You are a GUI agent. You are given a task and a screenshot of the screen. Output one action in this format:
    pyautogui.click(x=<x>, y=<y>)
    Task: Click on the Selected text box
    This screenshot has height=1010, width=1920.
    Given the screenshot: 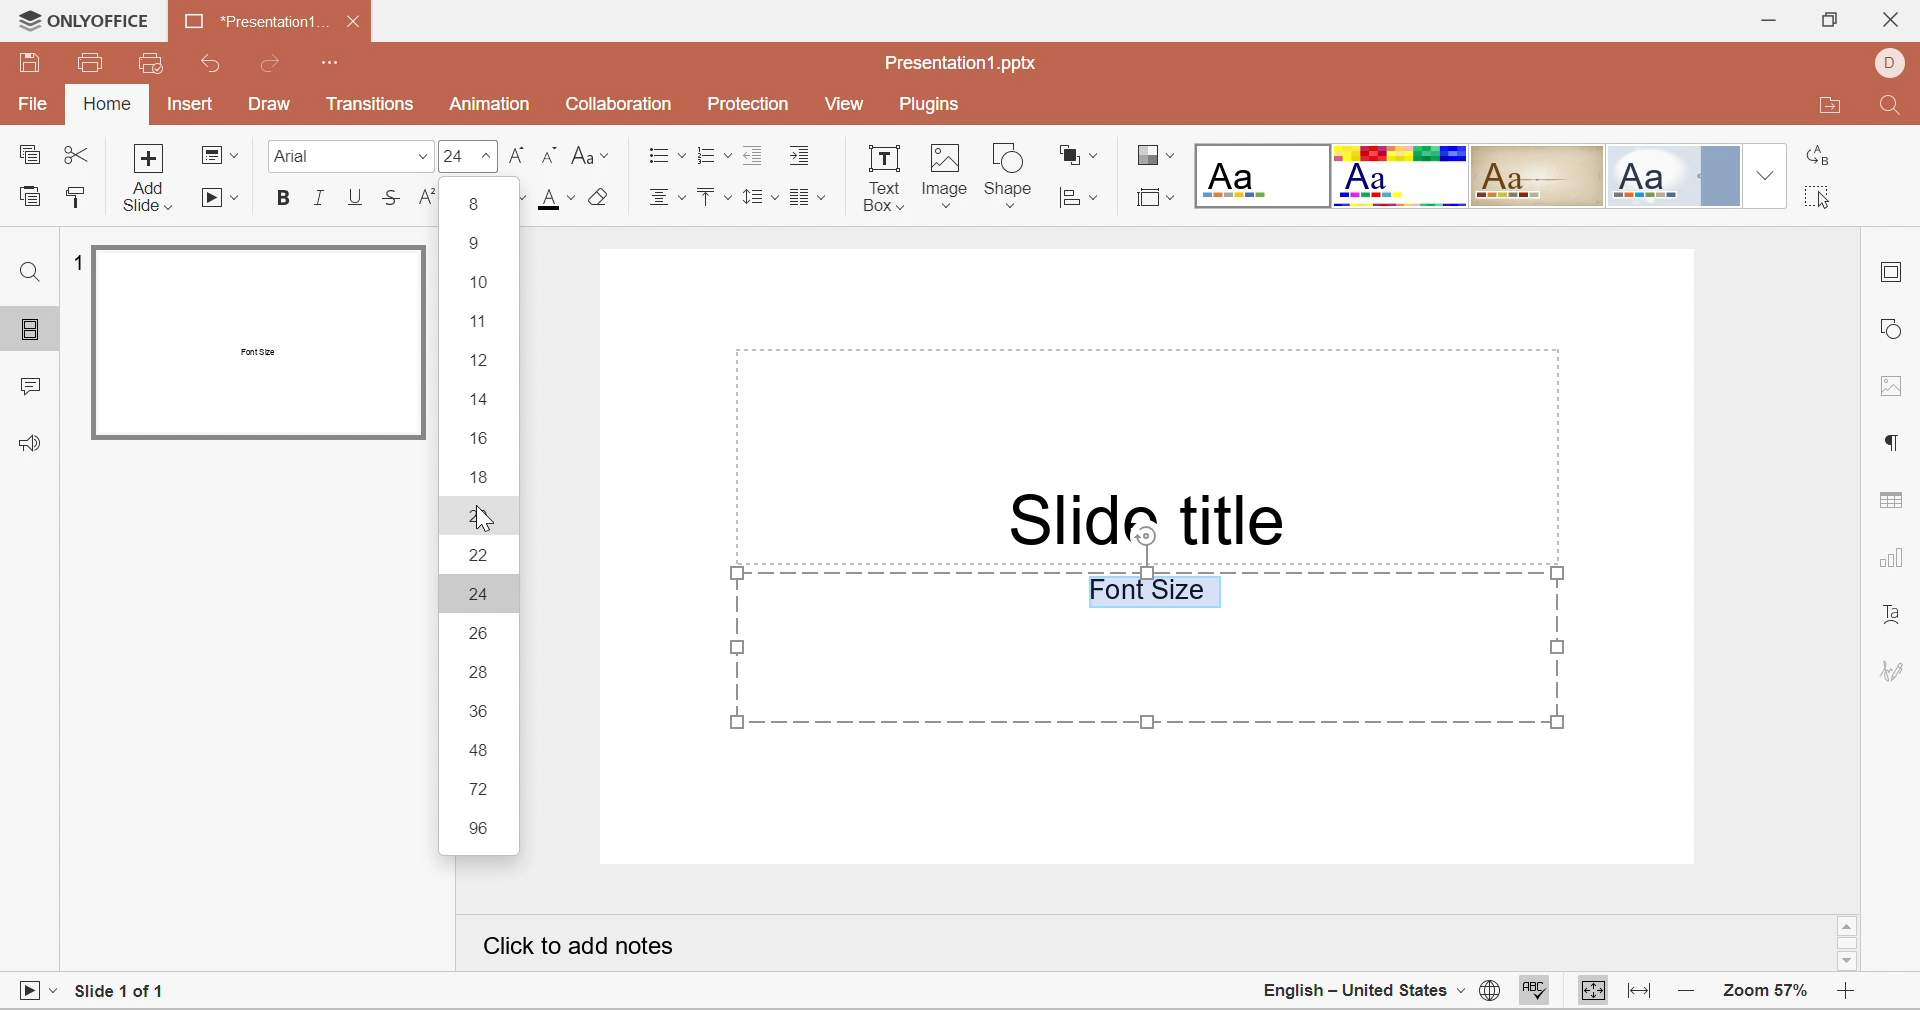 What is the action you would take?
    pyautogui.click(x=1147, y=649)
    